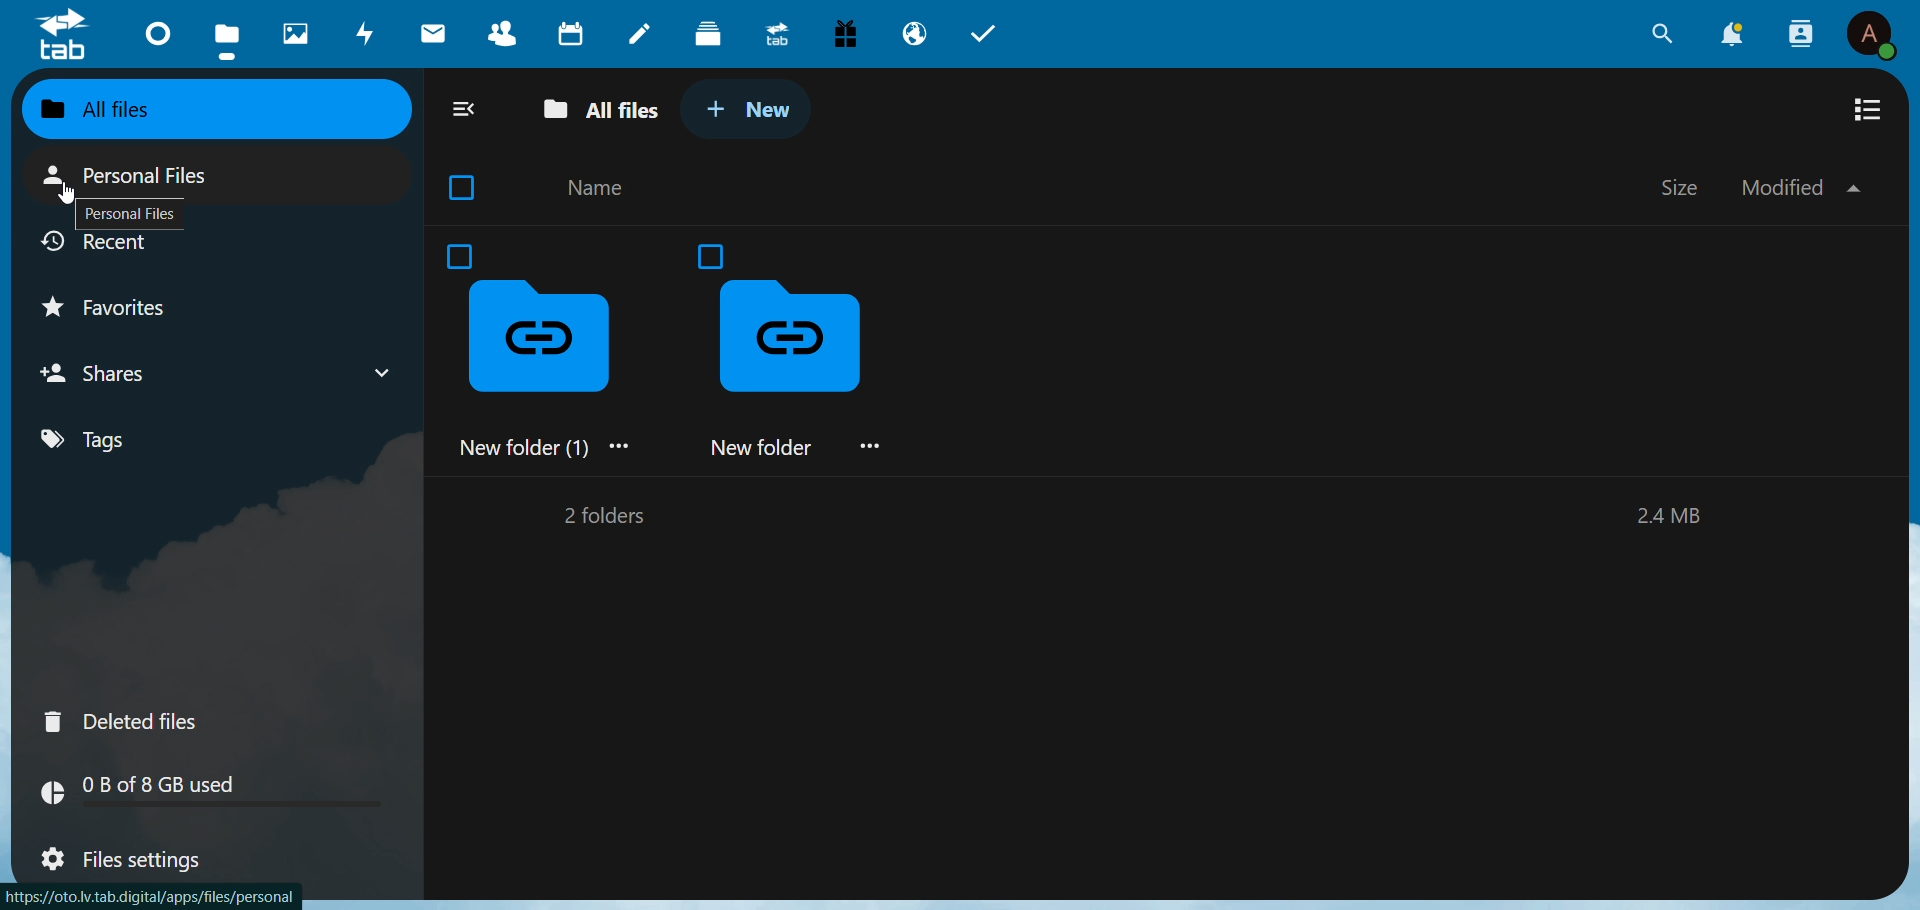  I want to click on dropdown, so click(383, 373).